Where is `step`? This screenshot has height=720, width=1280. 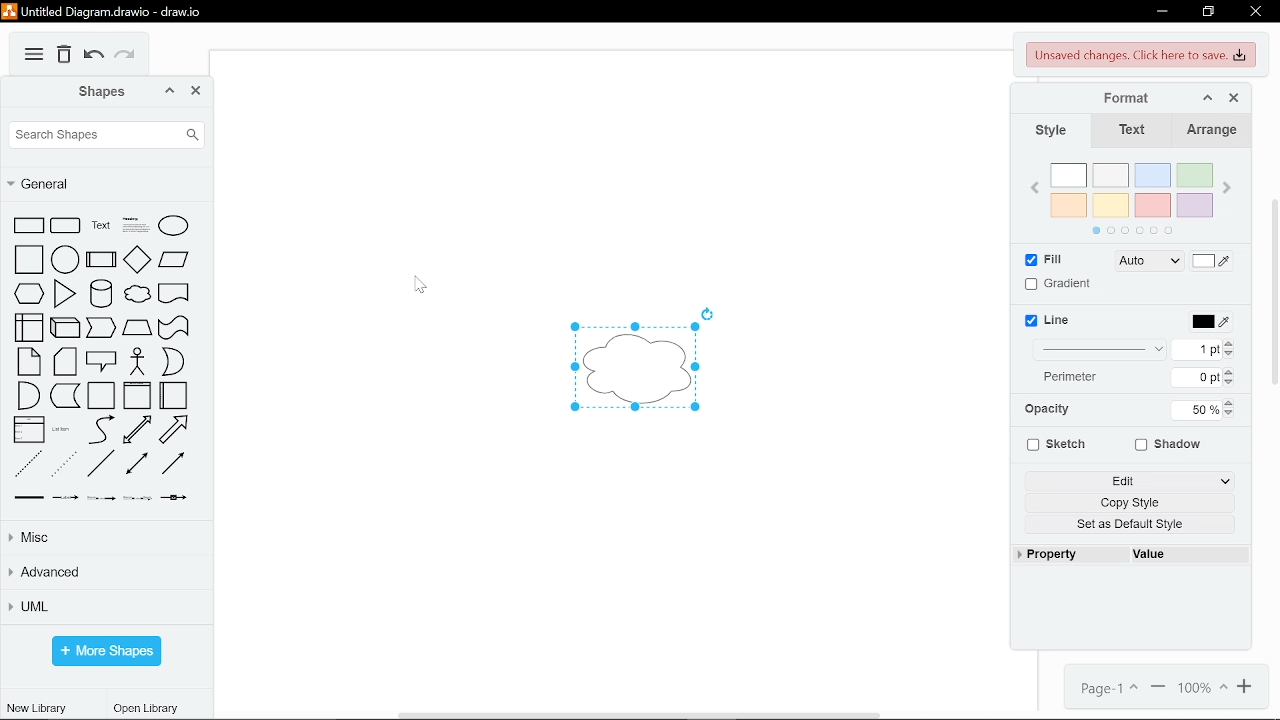 step is located at coordinates (102, 328).